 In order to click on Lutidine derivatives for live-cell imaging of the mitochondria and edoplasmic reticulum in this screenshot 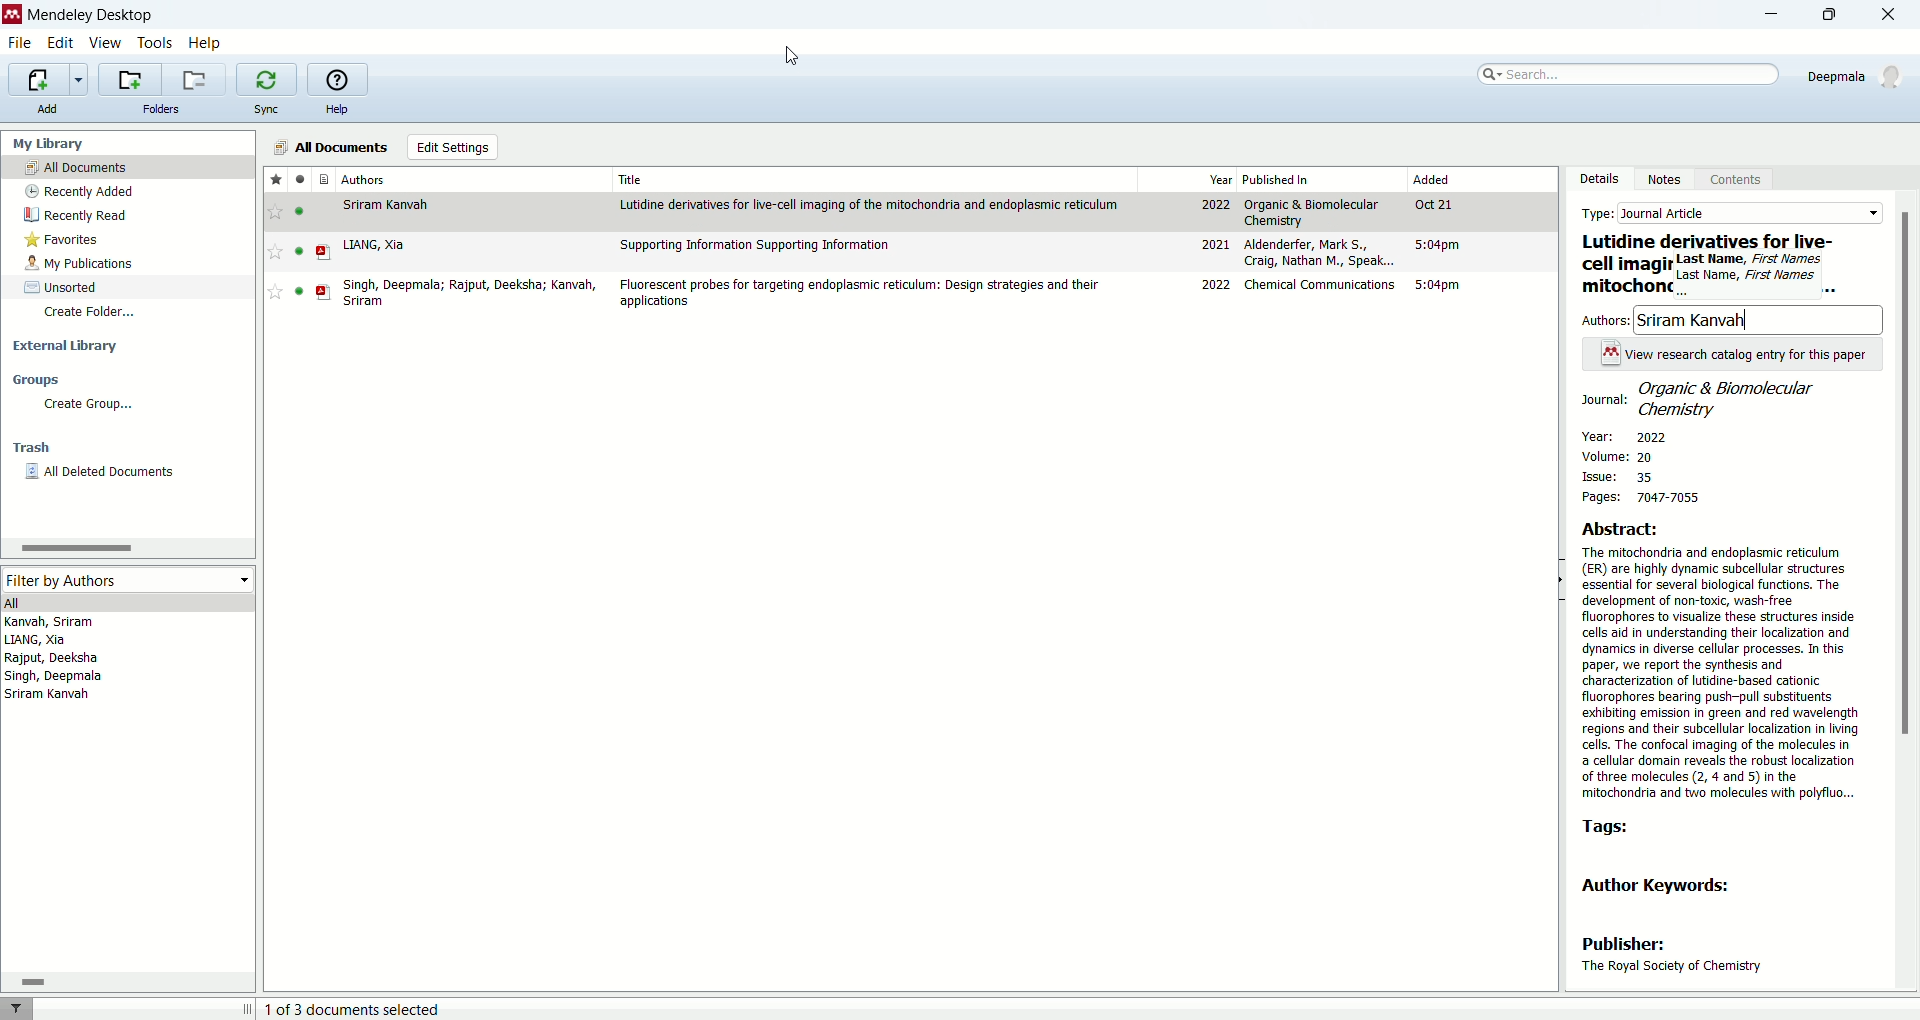, I will do `click(872, 204)`.